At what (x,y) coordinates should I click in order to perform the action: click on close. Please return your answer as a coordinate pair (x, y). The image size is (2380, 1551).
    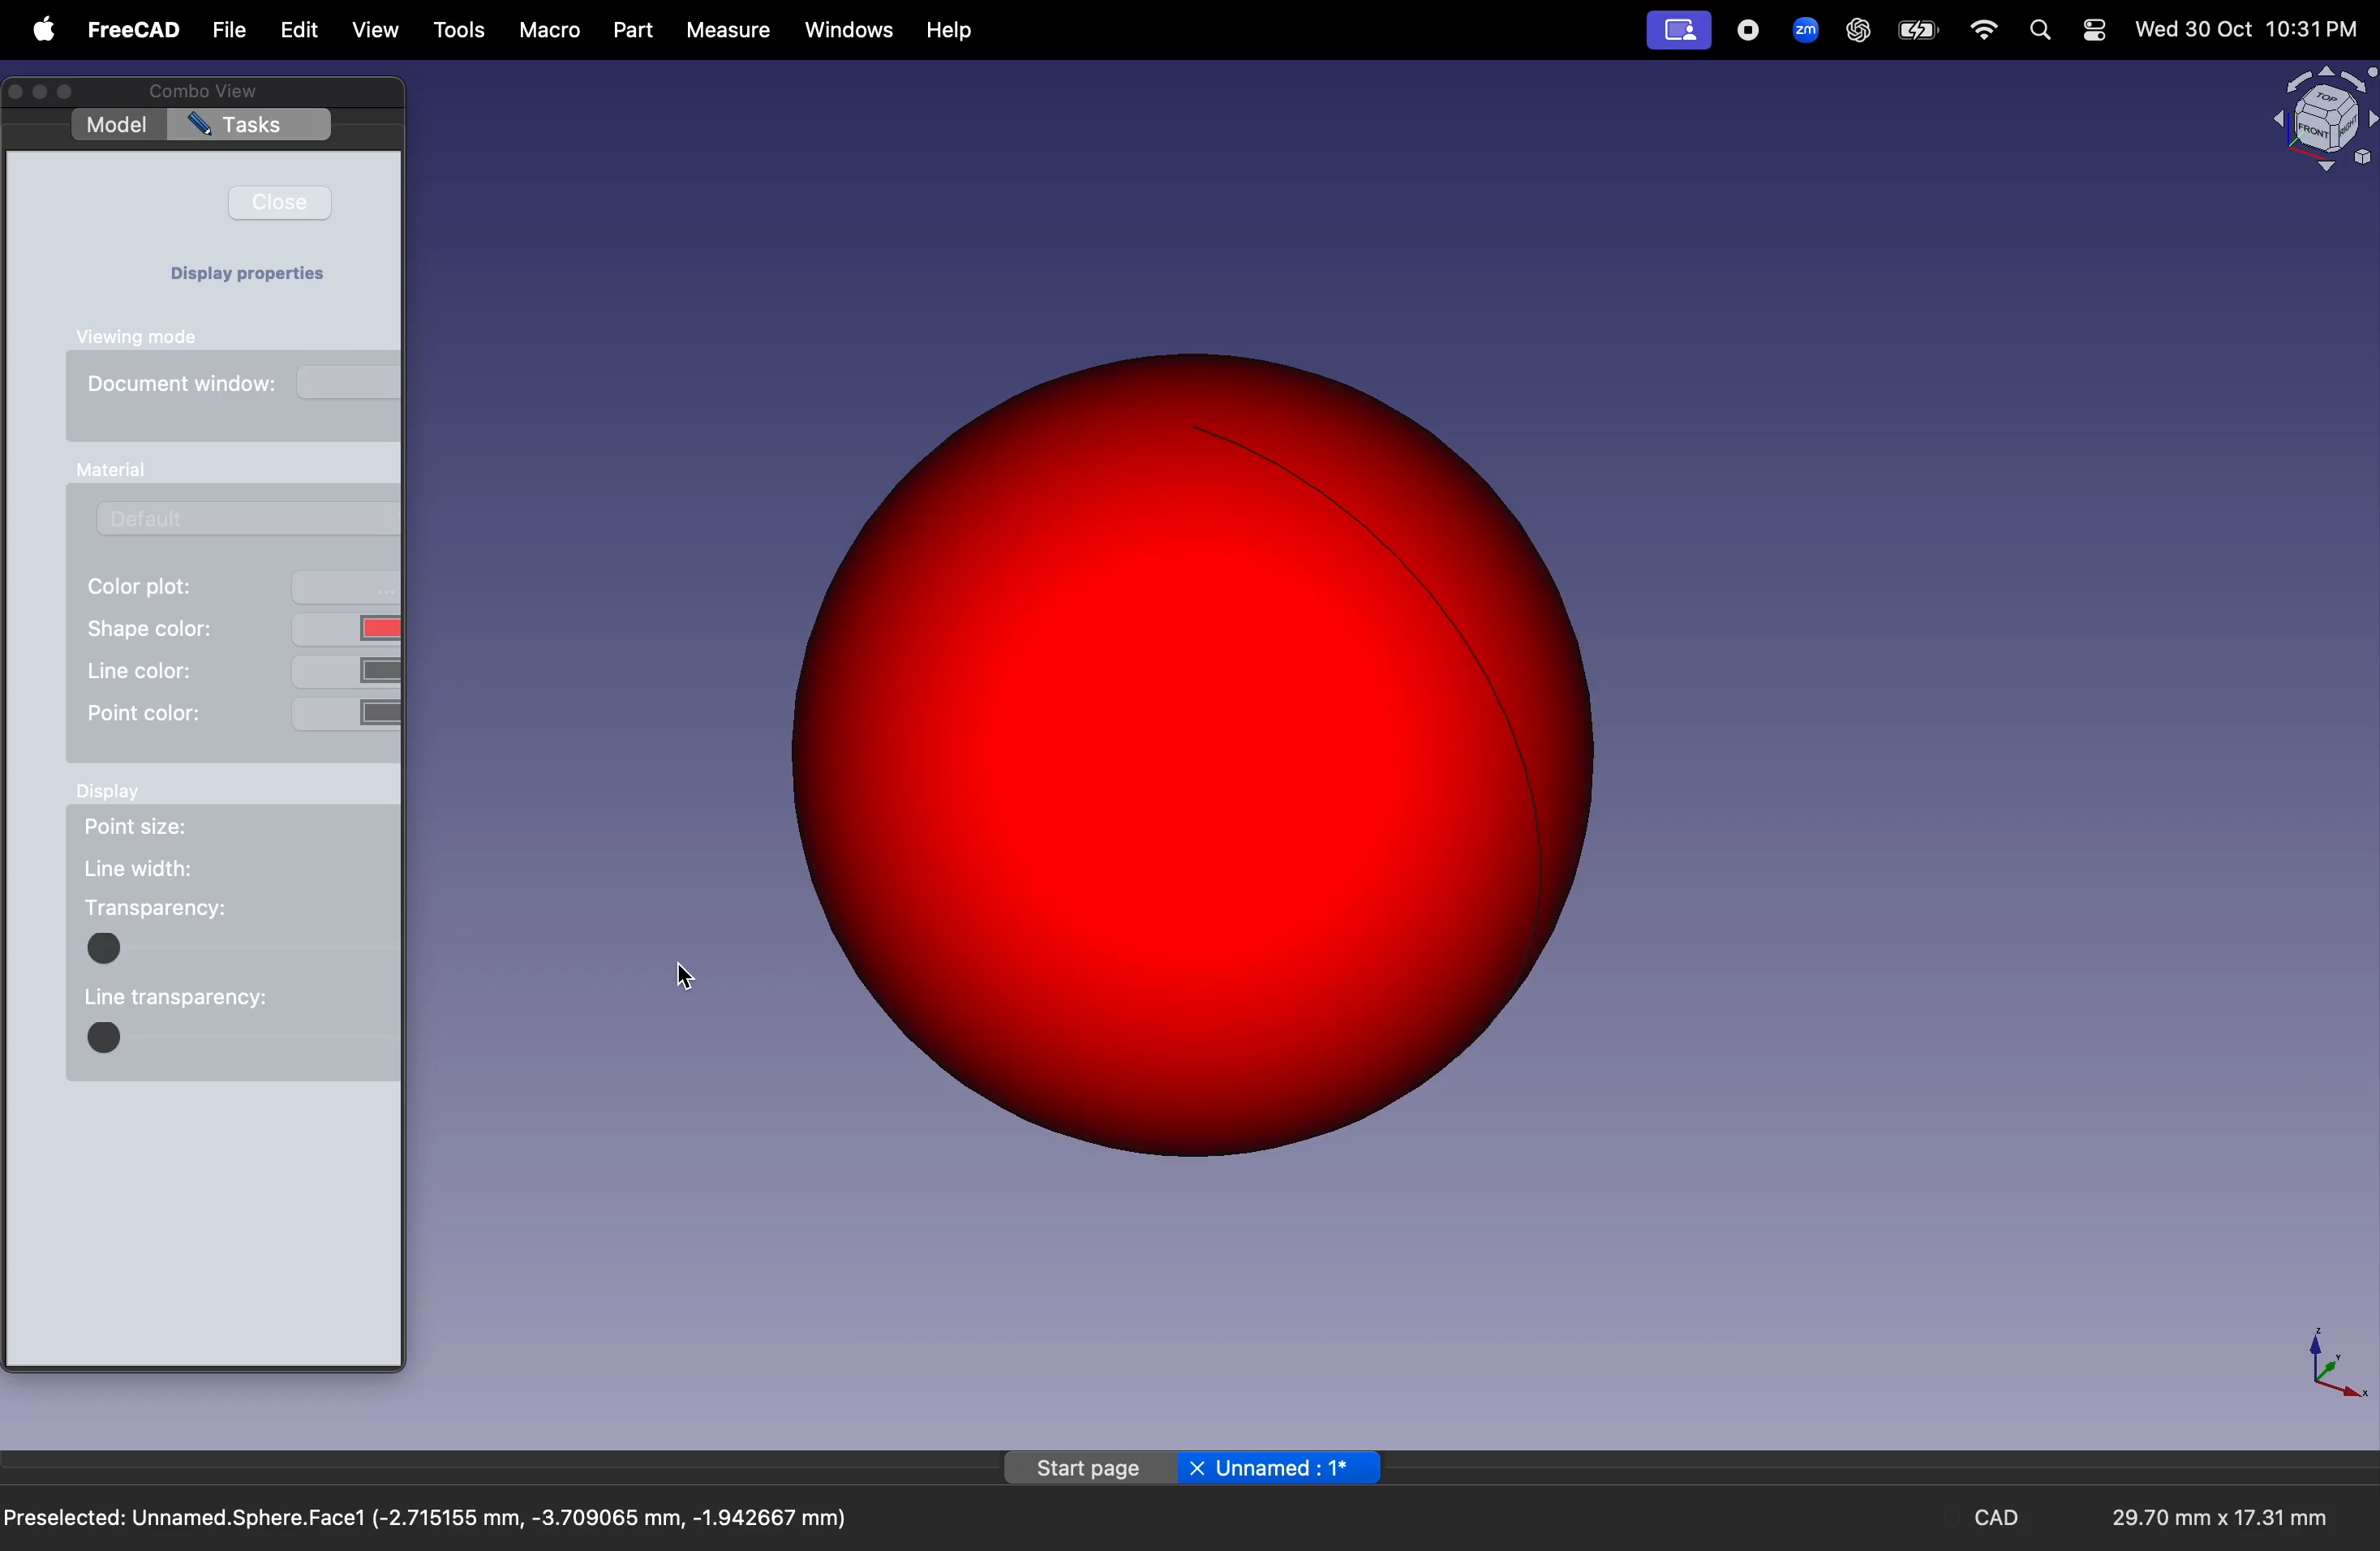
    Looking at the image, I should click on (280, 201).